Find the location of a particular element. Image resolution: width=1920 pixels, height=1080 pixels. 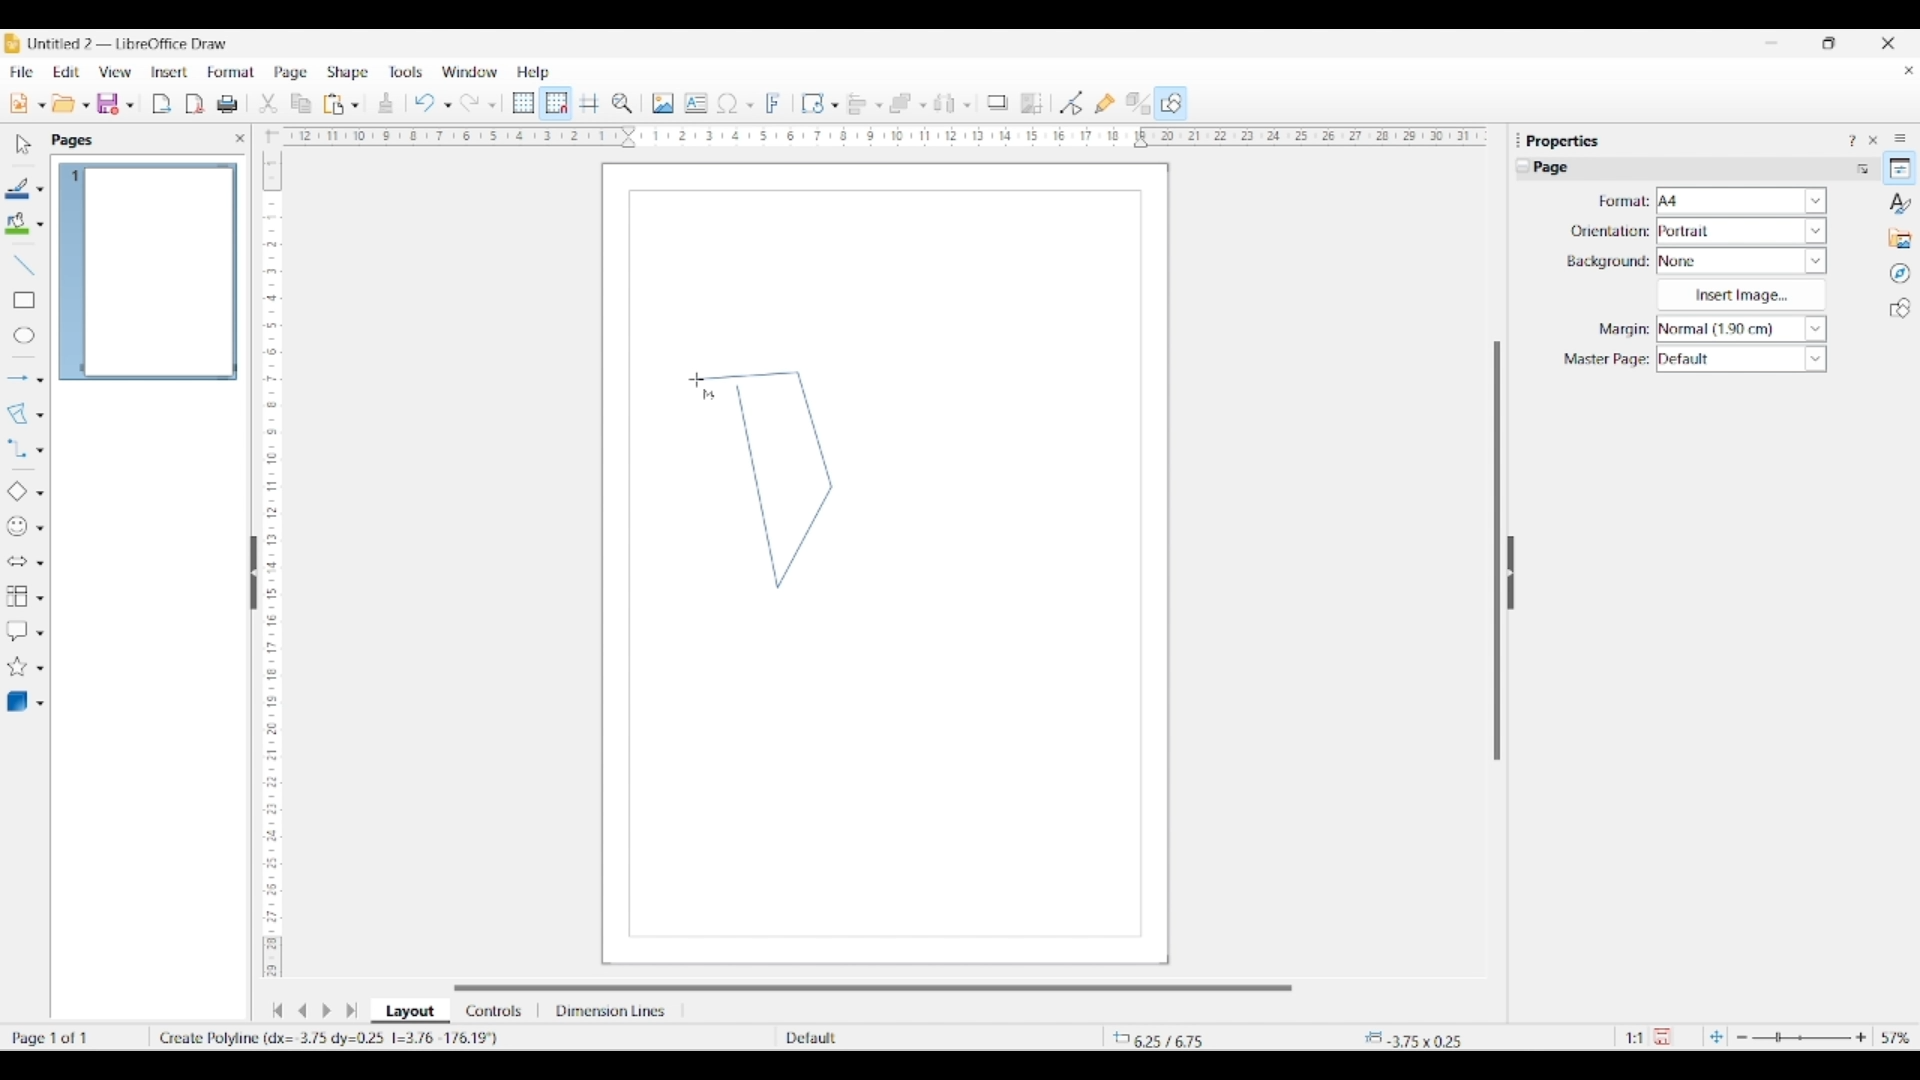

Show interface in smaller tab is located at coordinates (1828, 43).